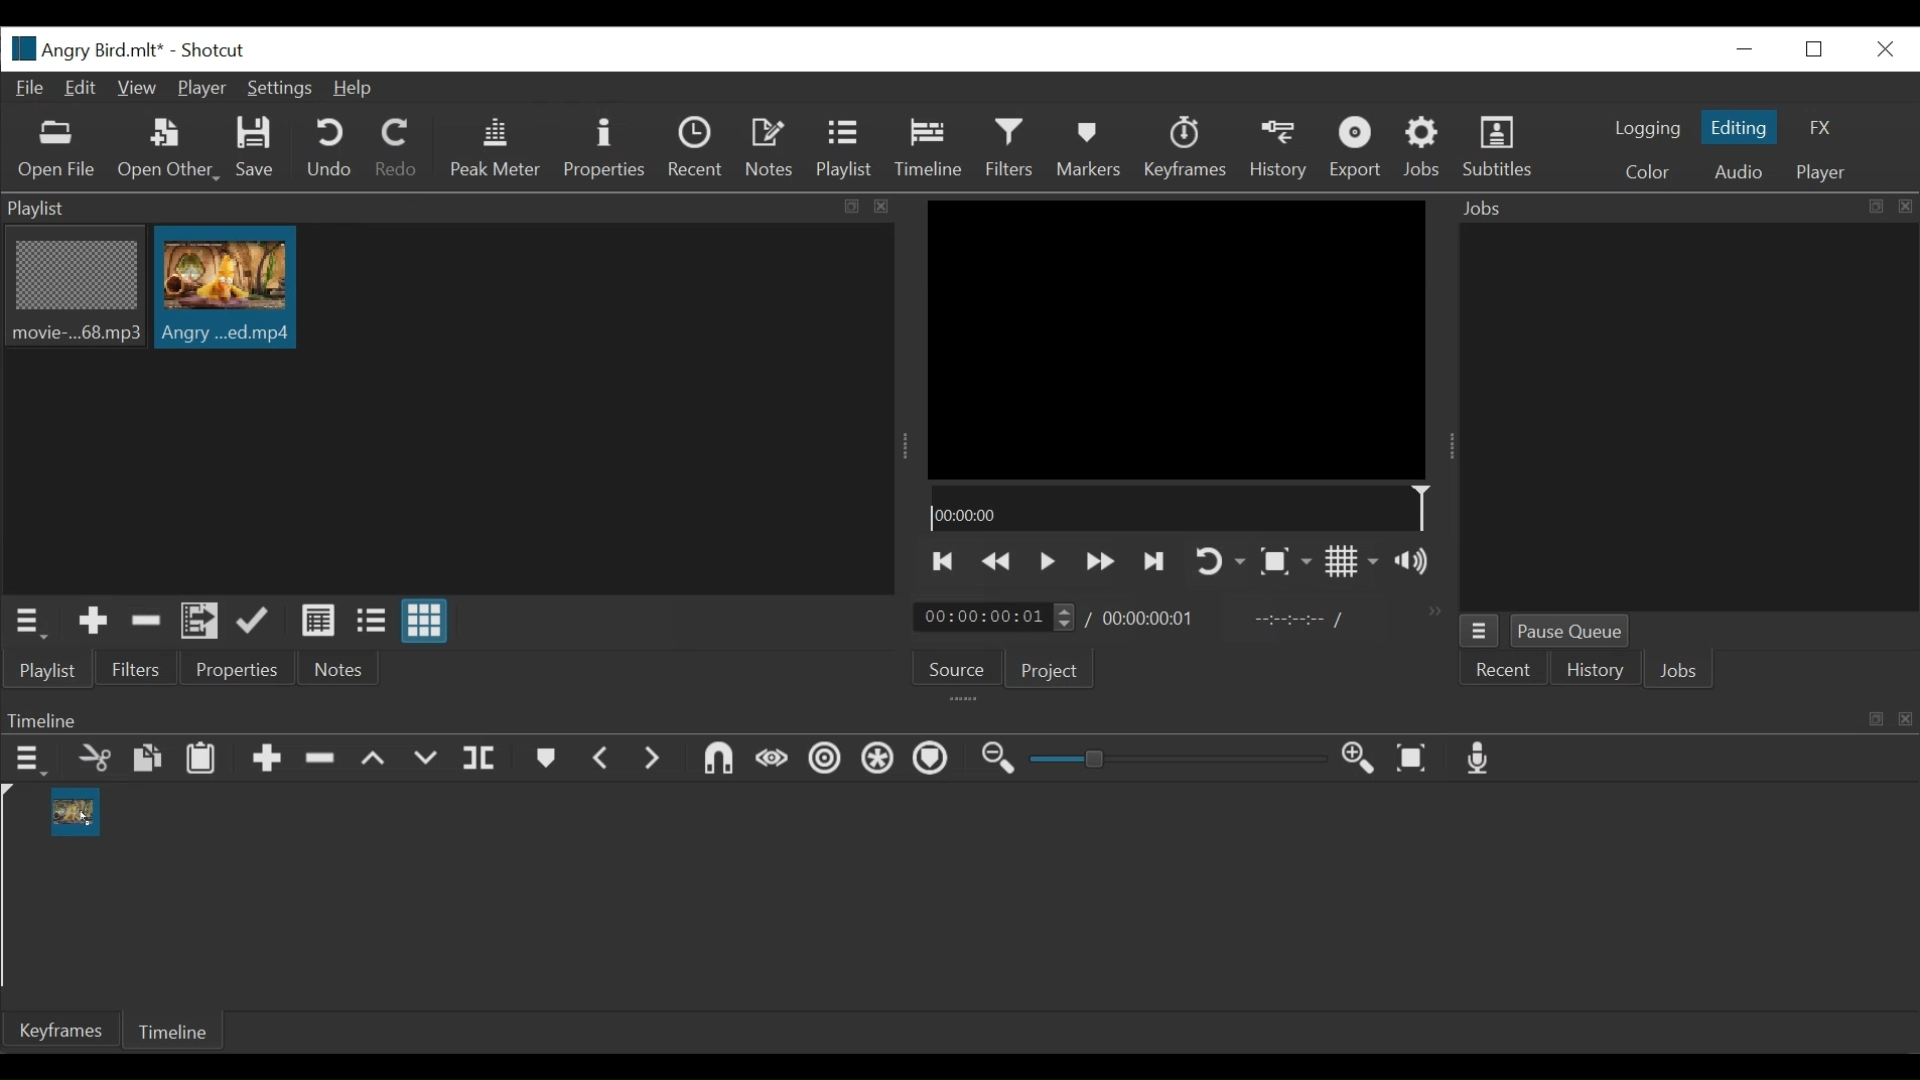  What do you see at coordinates (1154, 562) in the screenshot?
I see `Skip to the next point` at bounding box center [1154, 562].